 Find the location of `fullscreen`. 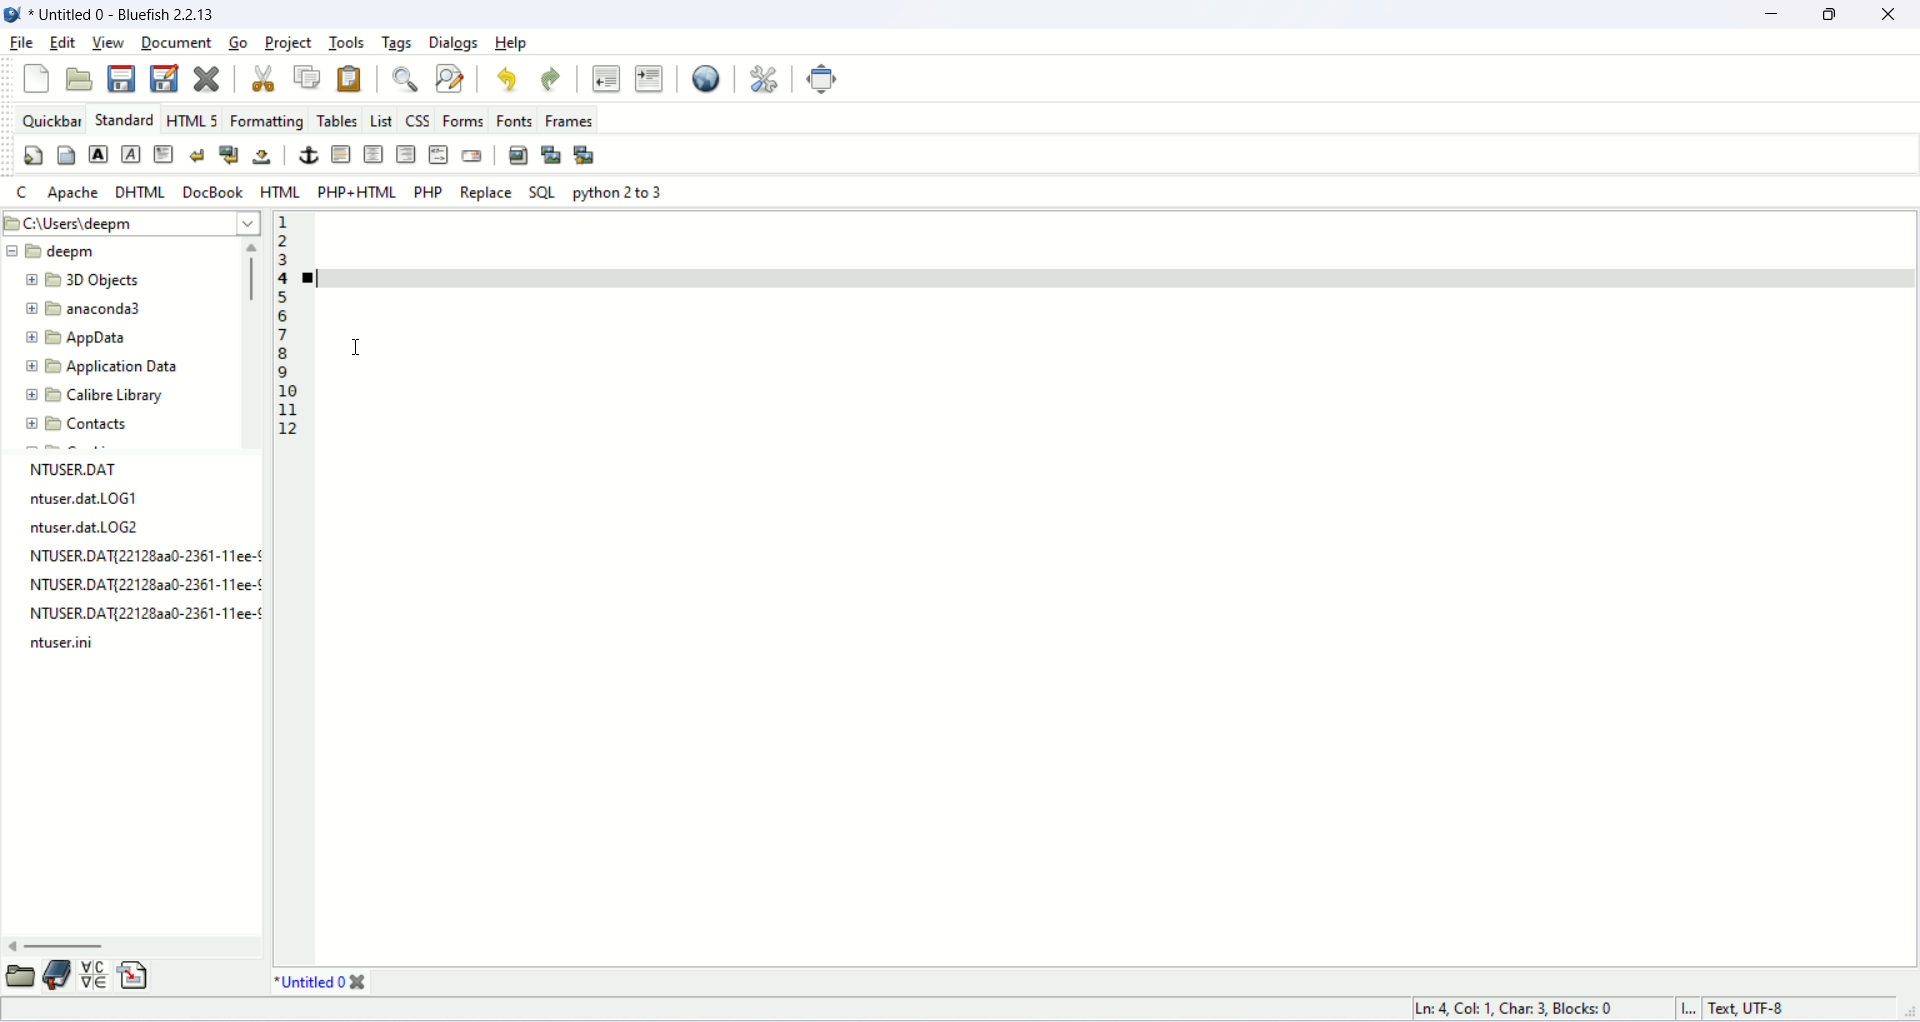

fullscreen is located at coordinates (823, 78).